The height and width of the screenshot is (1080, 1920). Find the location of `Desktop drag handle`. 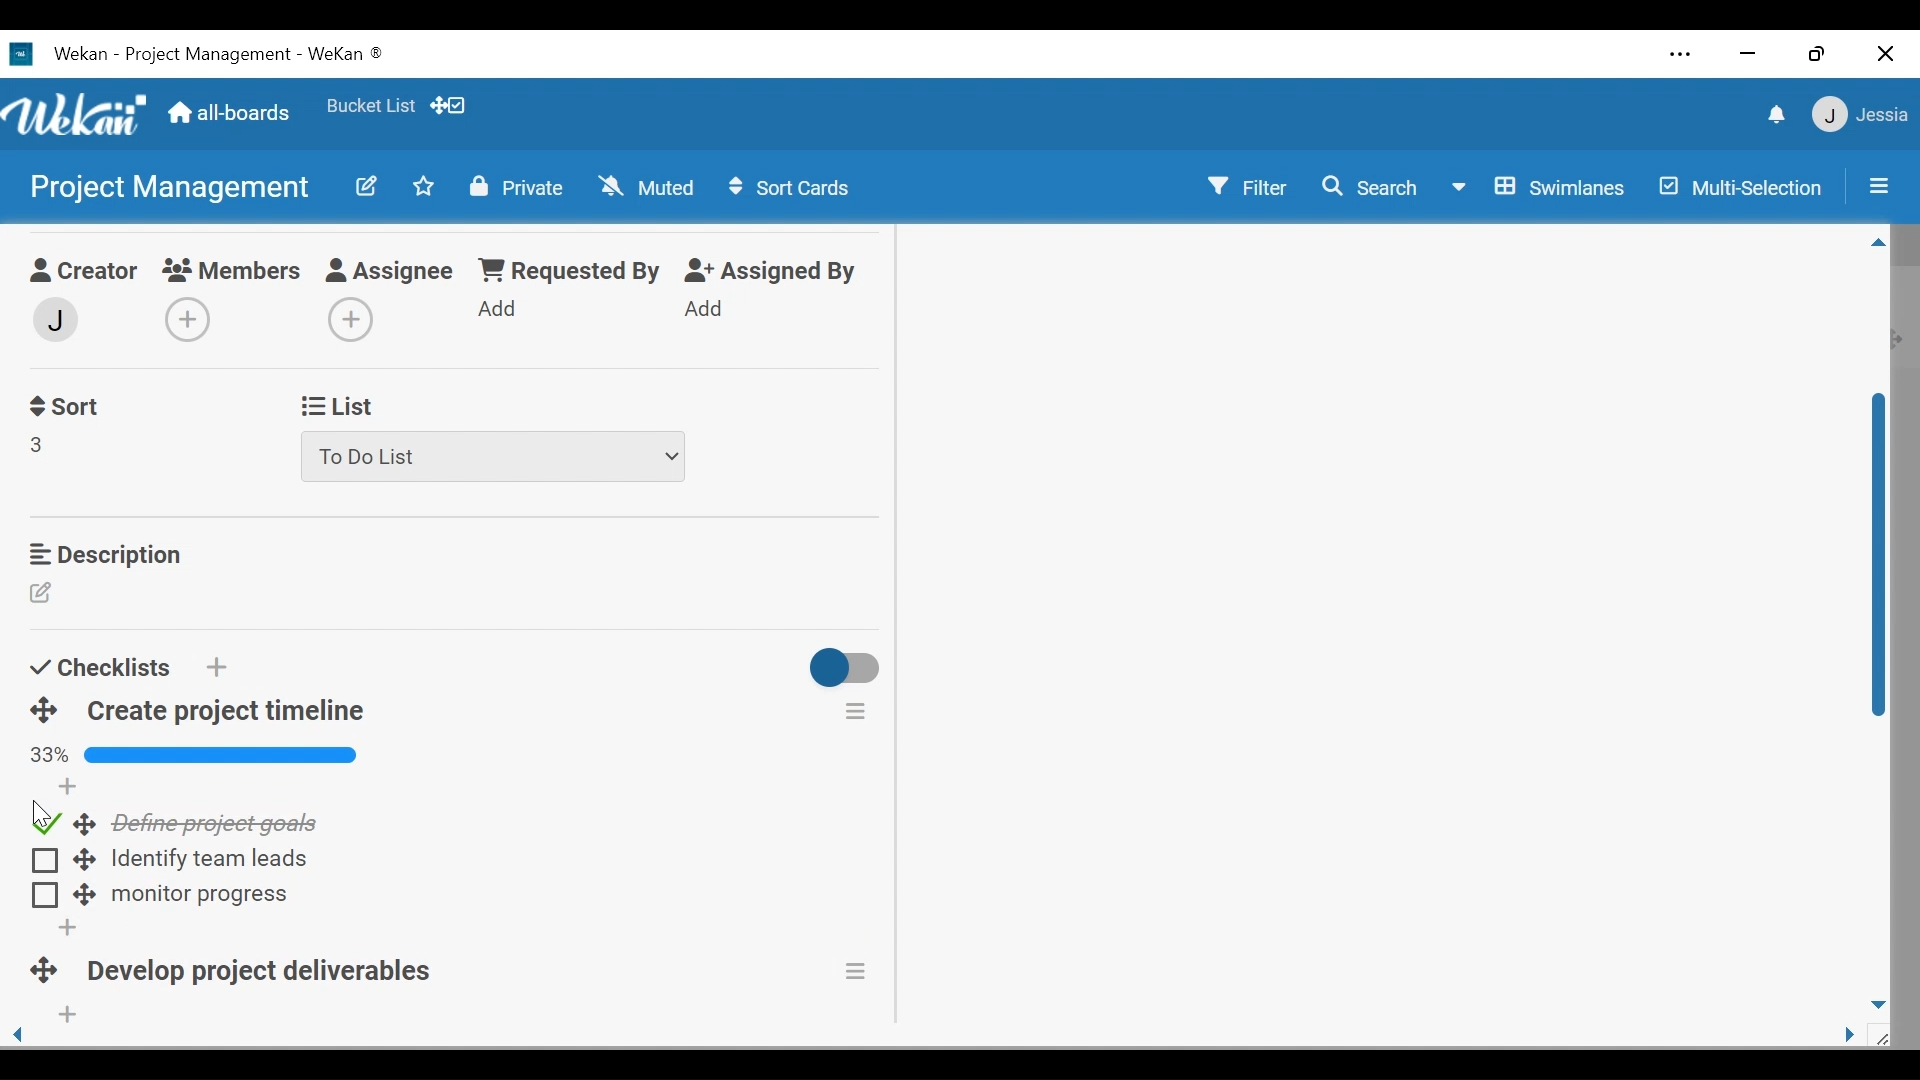

Desktop drag handle is located at coordinates (83, 864).